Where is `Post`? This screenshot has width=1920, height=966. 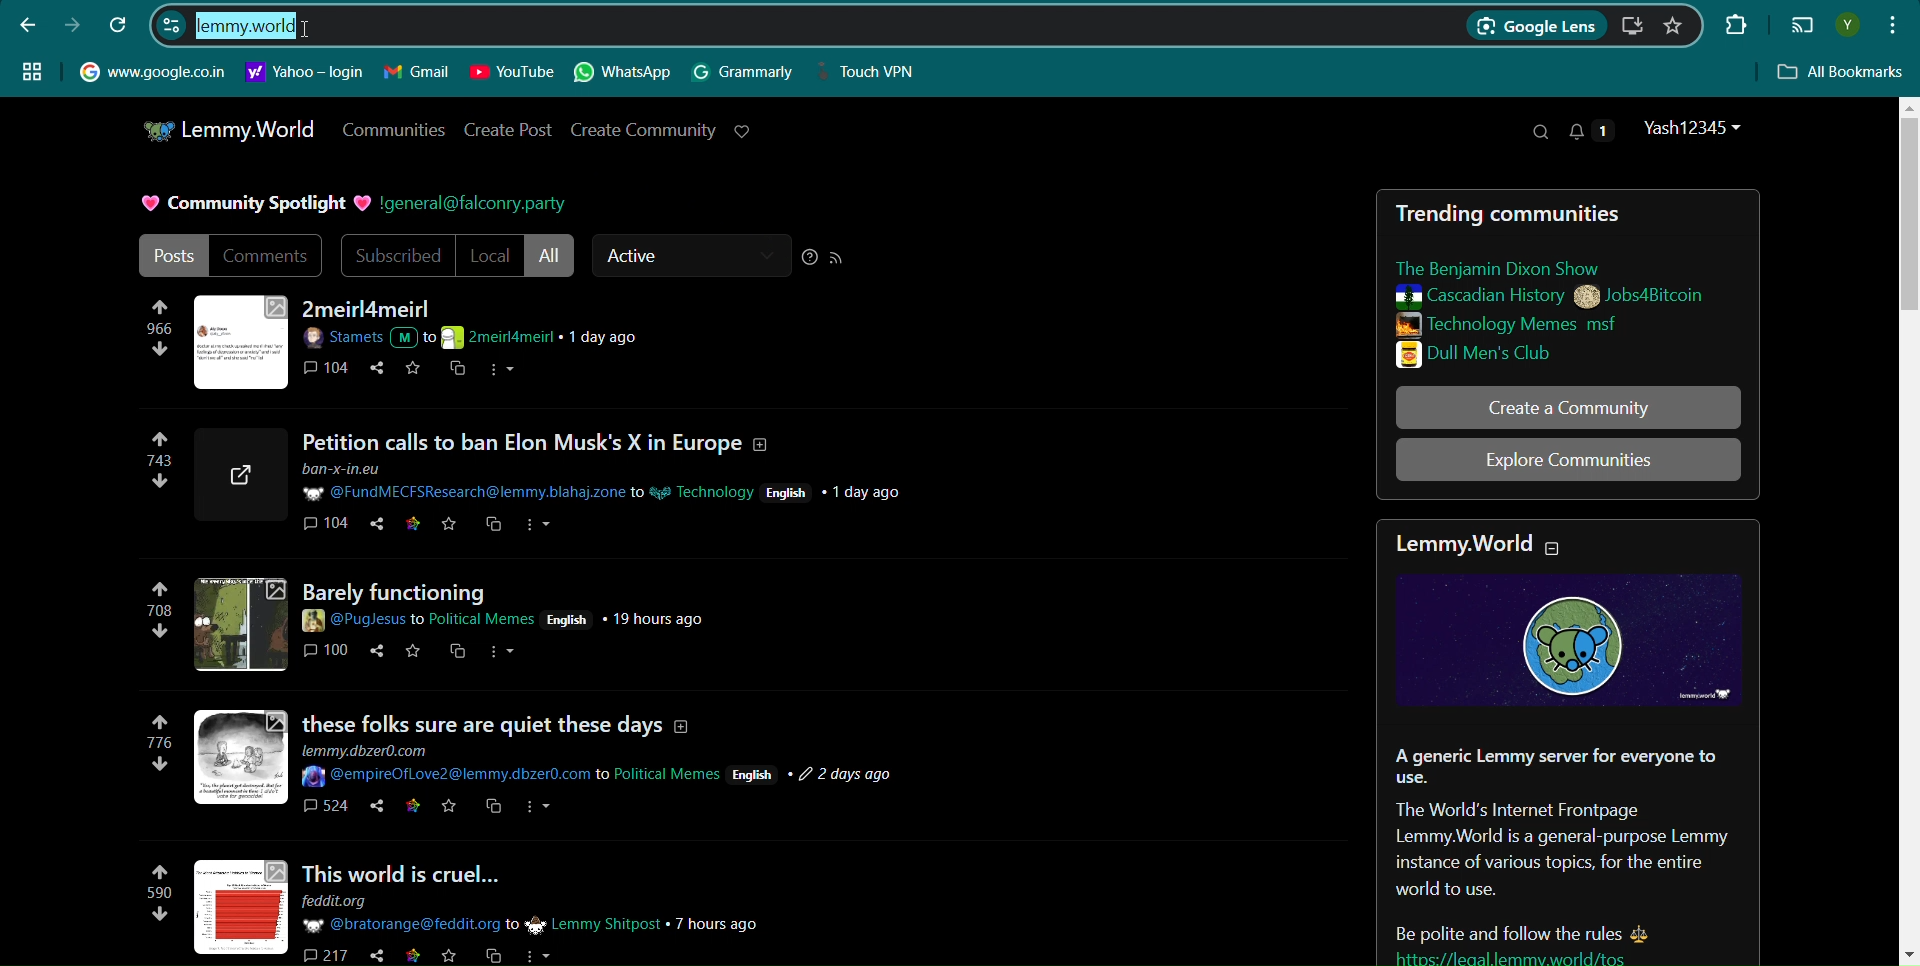
Post is located at coordinates (171, 255).